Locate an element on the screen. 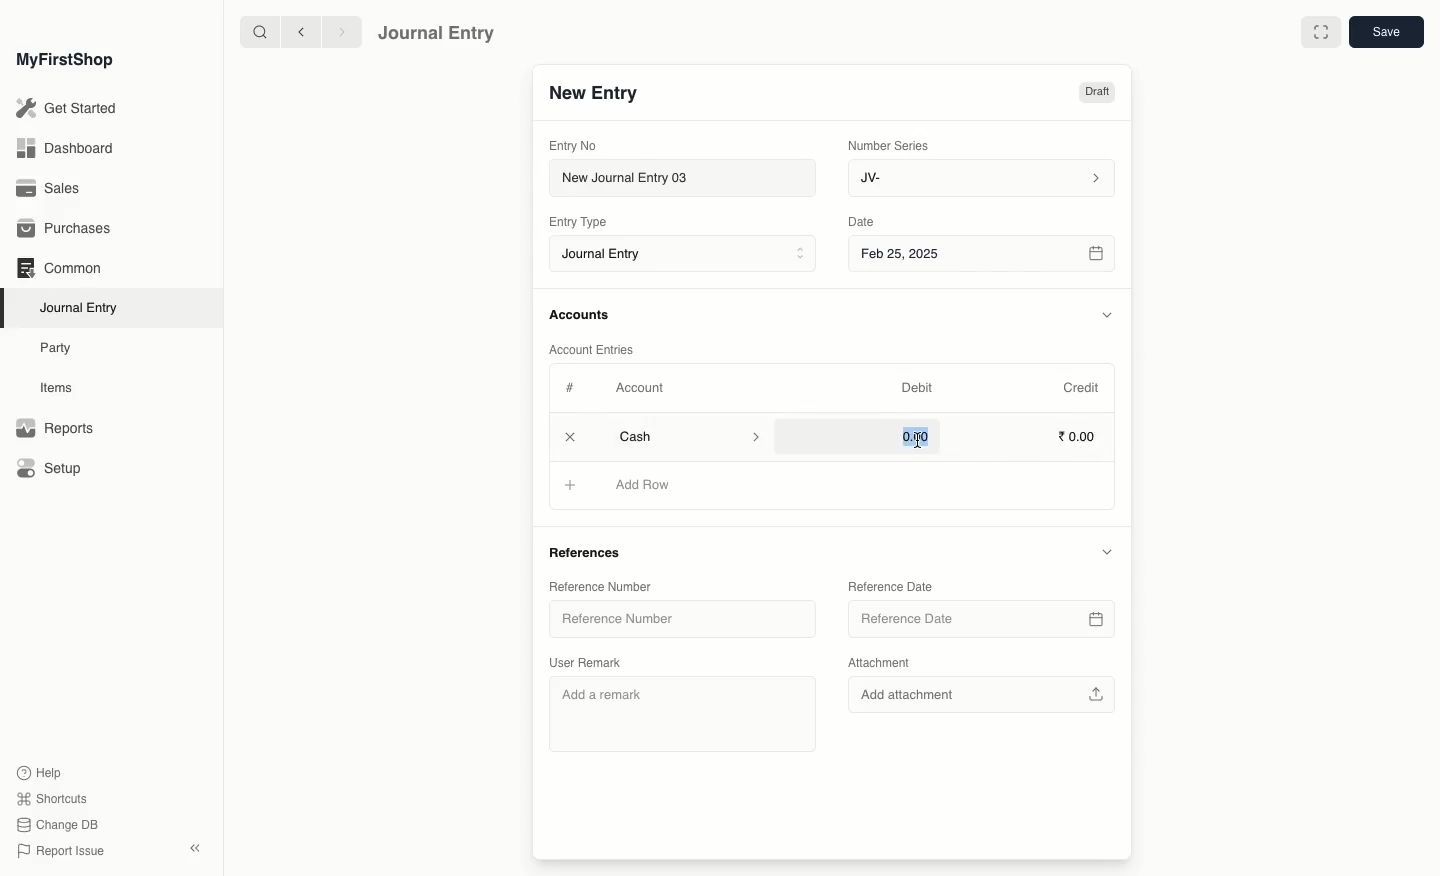 Image resolution: width=1440 pixels, height=876 pixels. References is located at coordinates (589, 551).